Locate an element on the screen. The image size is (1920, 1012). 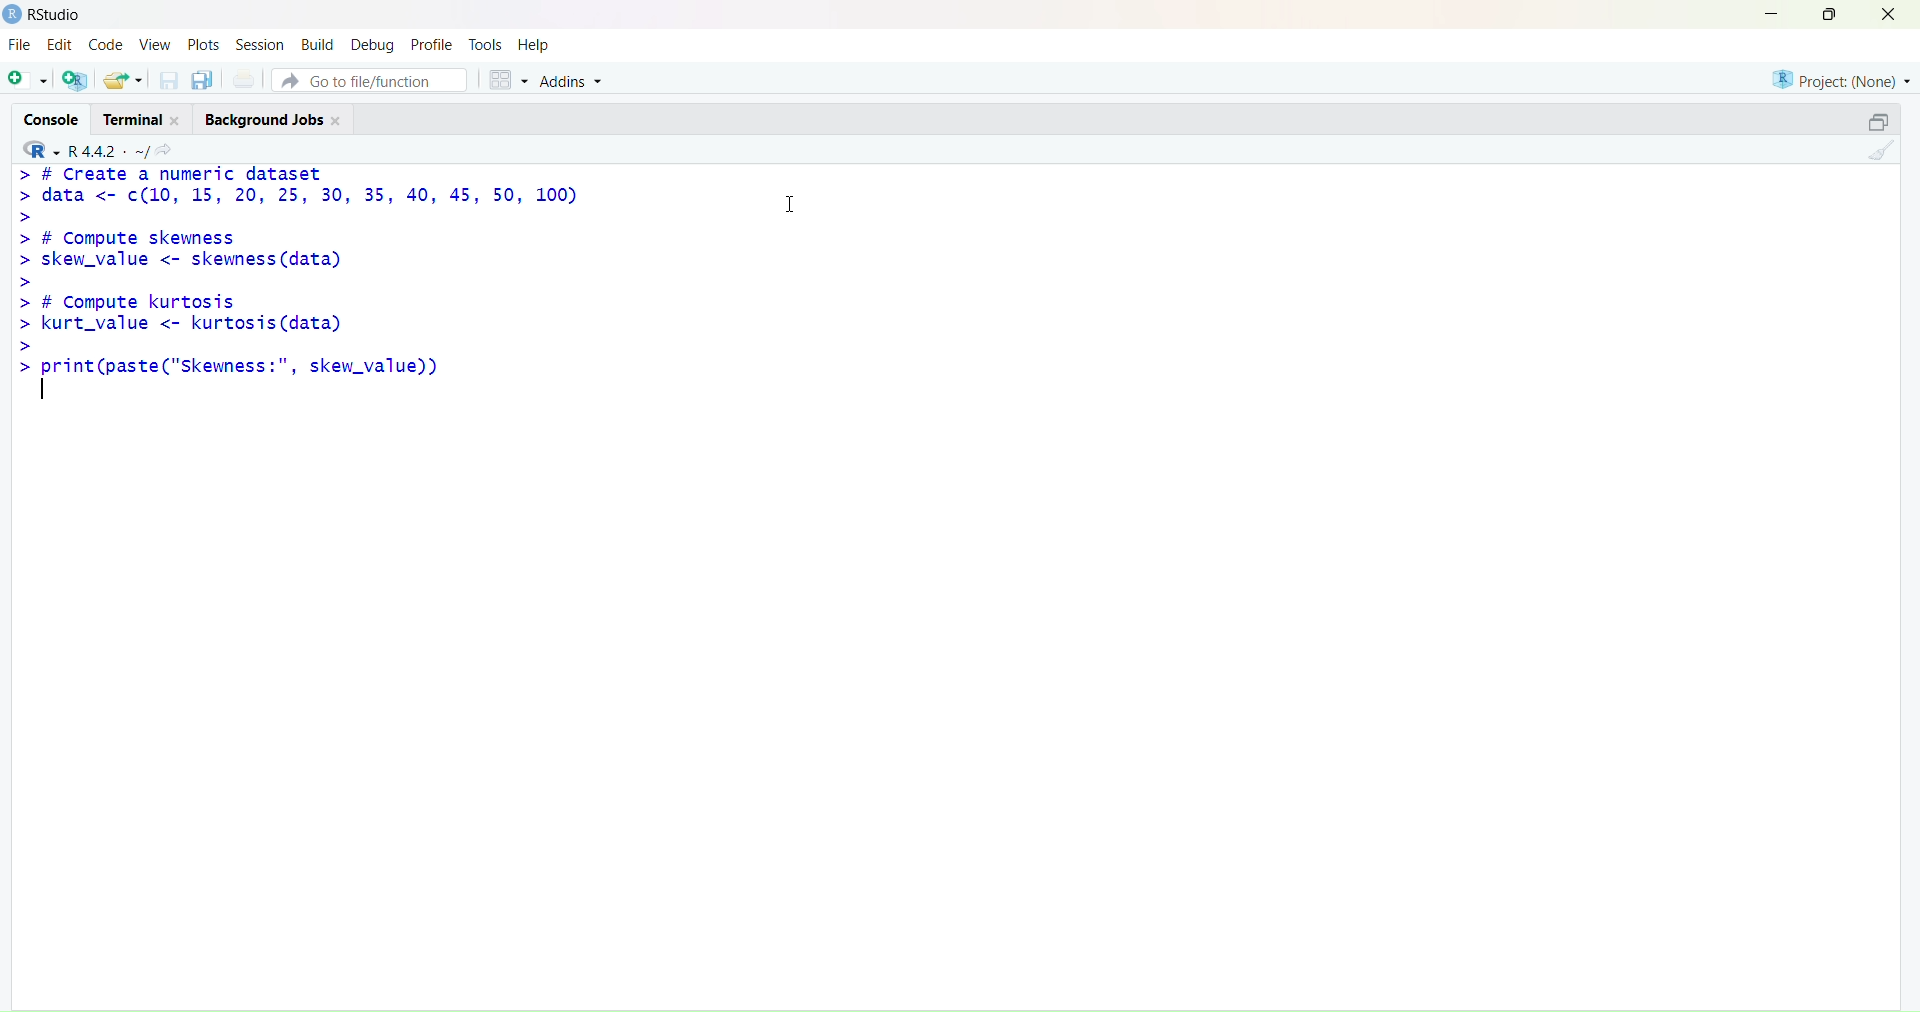
Maximize is located at coordinates (1829, 17).